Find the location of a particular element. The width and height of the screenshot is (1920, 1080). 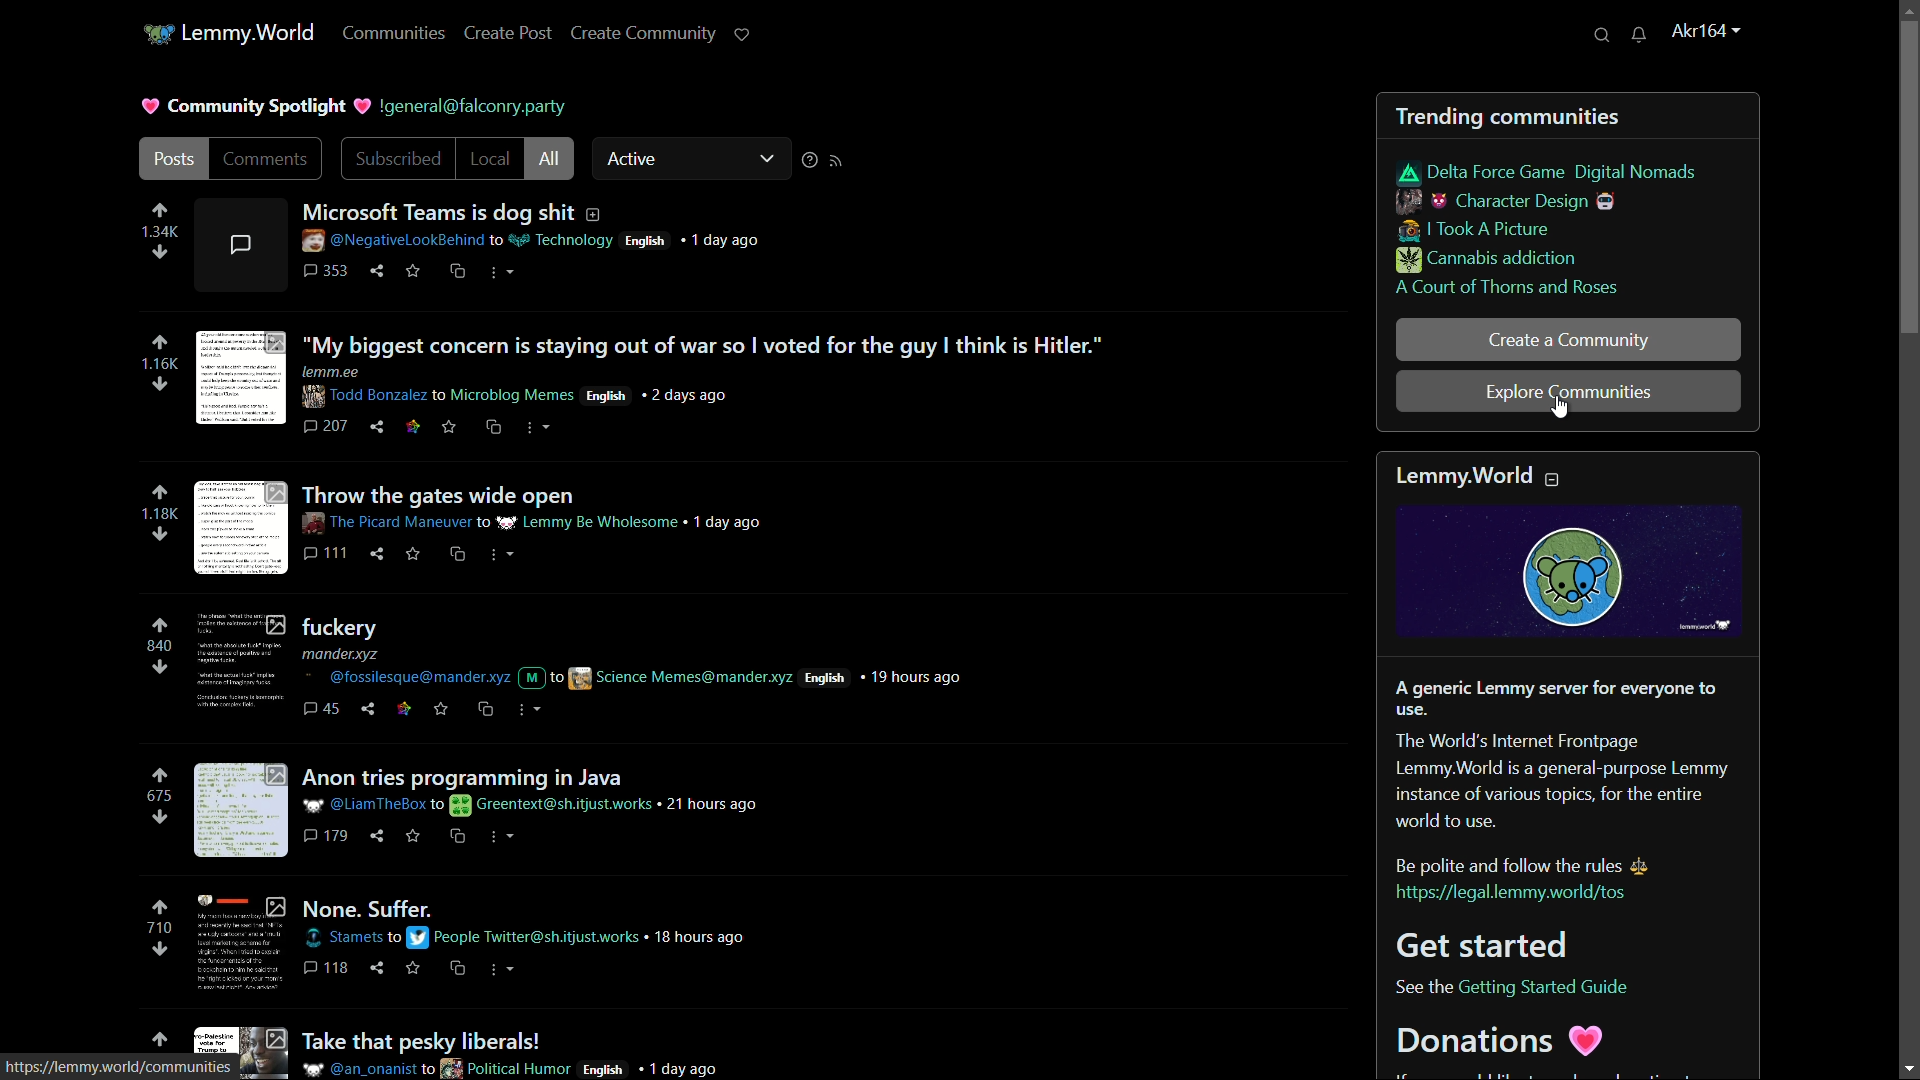

create post is located at coordinates (506, 35).